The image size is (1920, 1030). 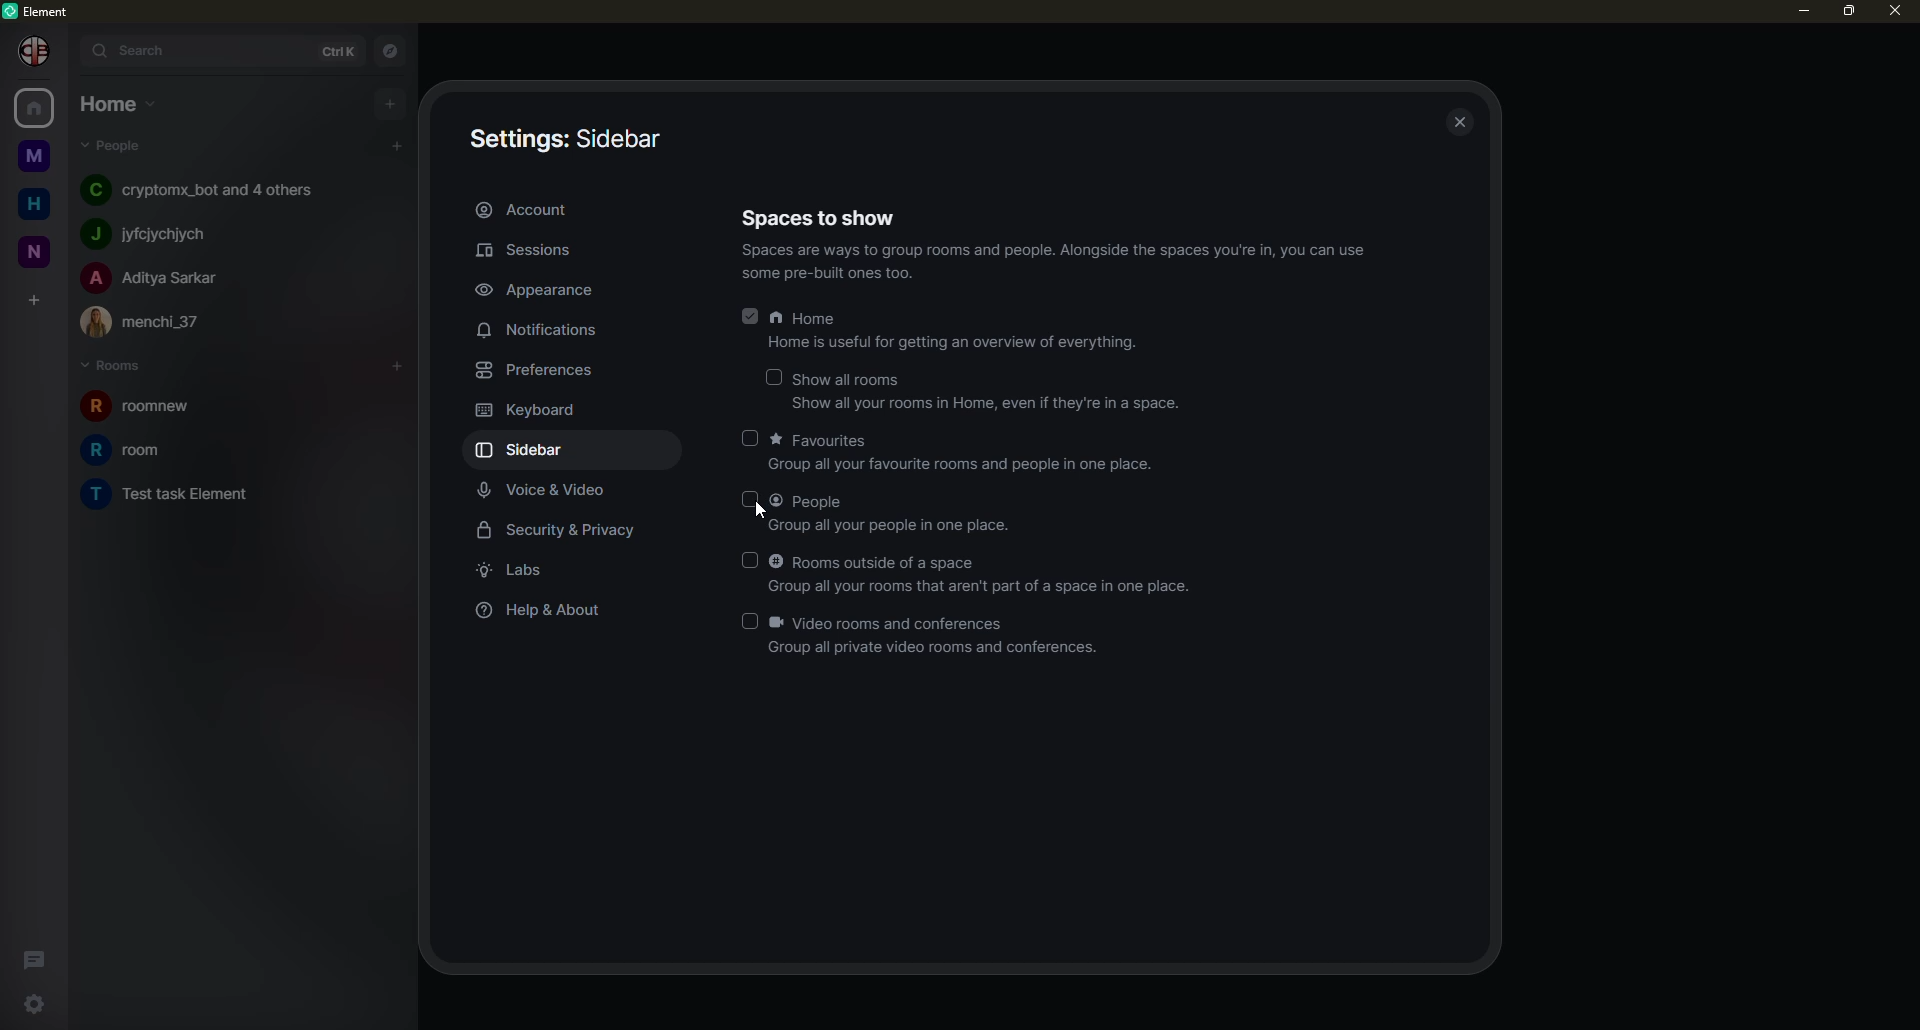 What do you see at coordinates (153, 277) in the screenshot?
I see `people` at bounding box center [153, 277].